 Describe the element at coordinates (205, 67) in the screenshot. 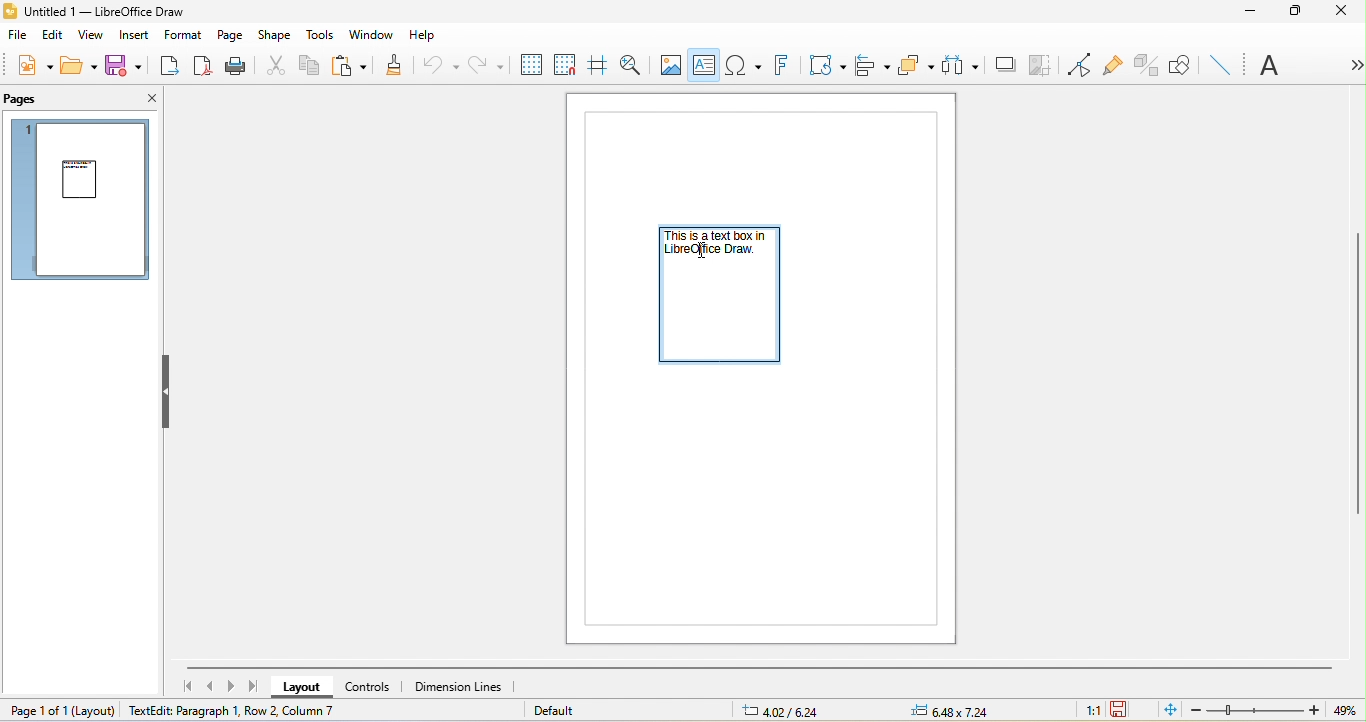

I see `export directly as pdf` at that location.